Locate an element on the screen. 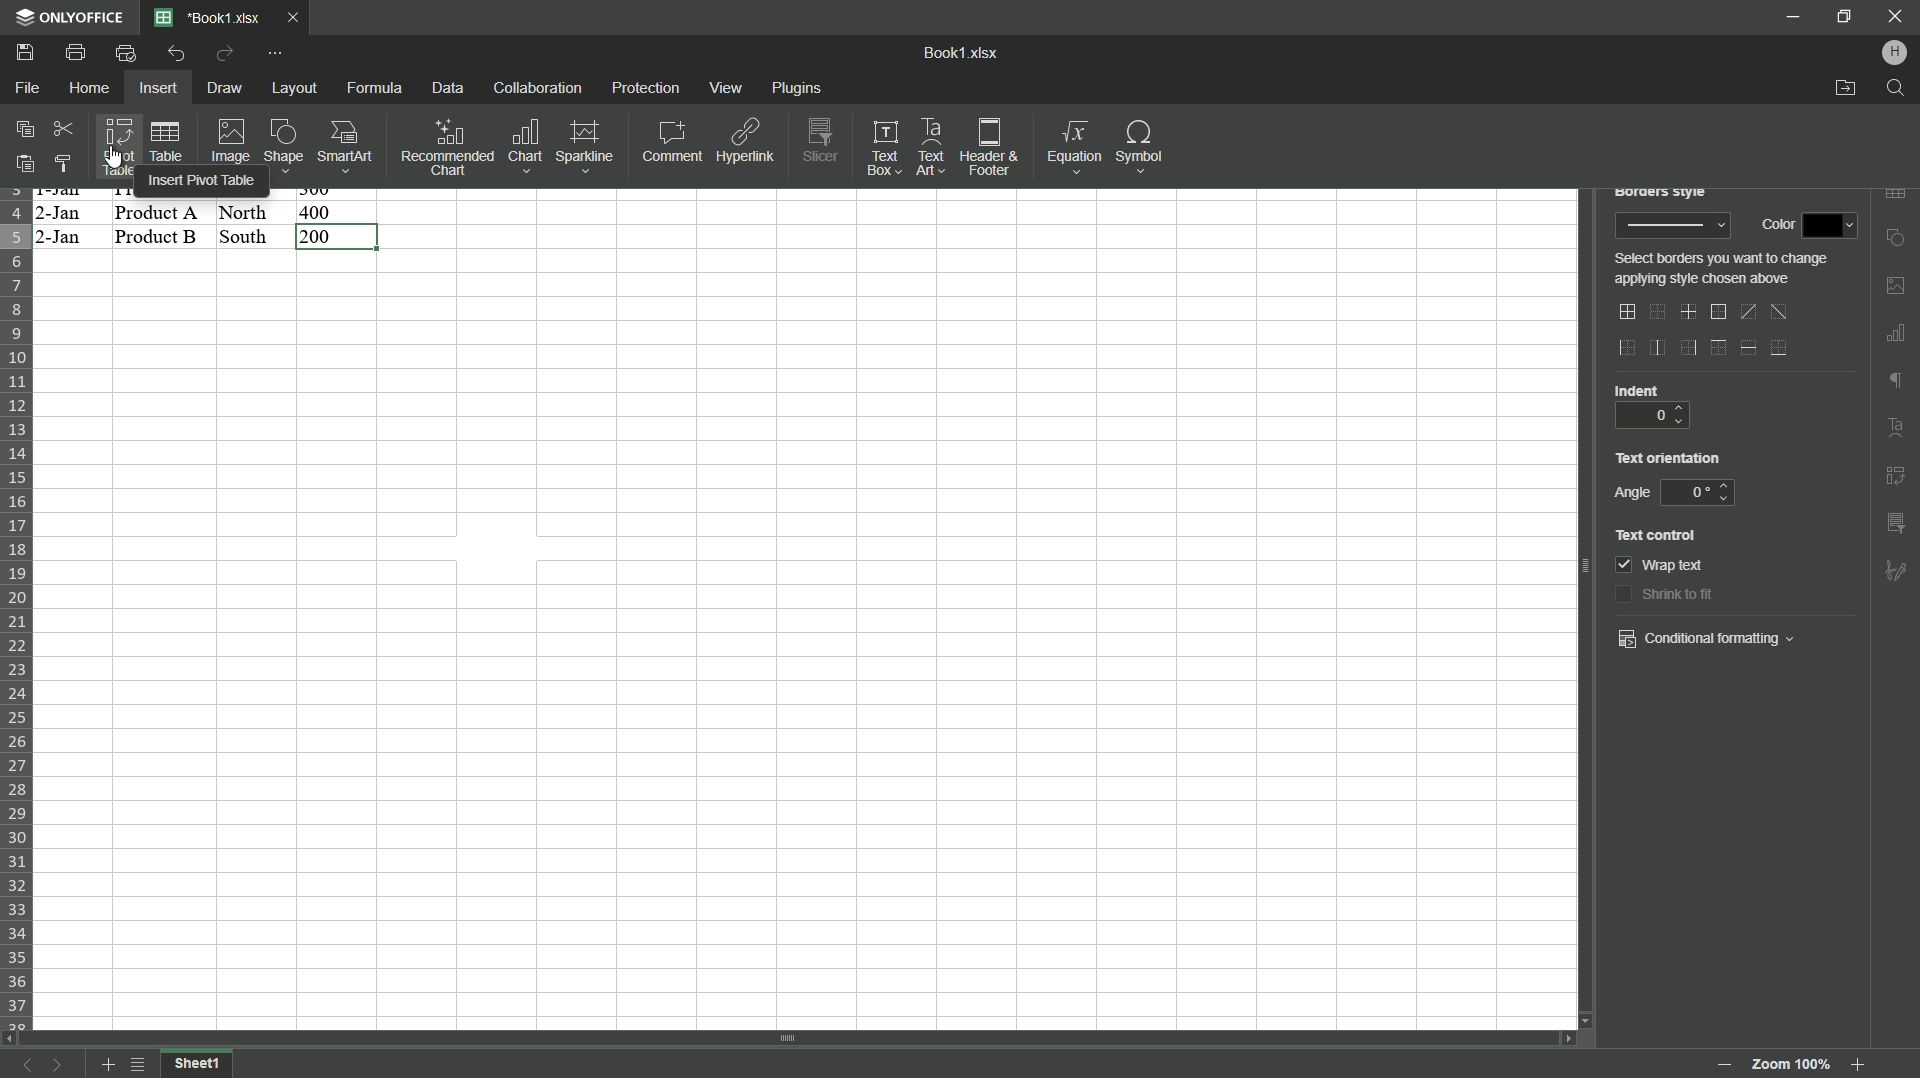 Image resolution: width=1920 pixels, height=1080 pixels. Slicer is located at coordinates (820, 140).